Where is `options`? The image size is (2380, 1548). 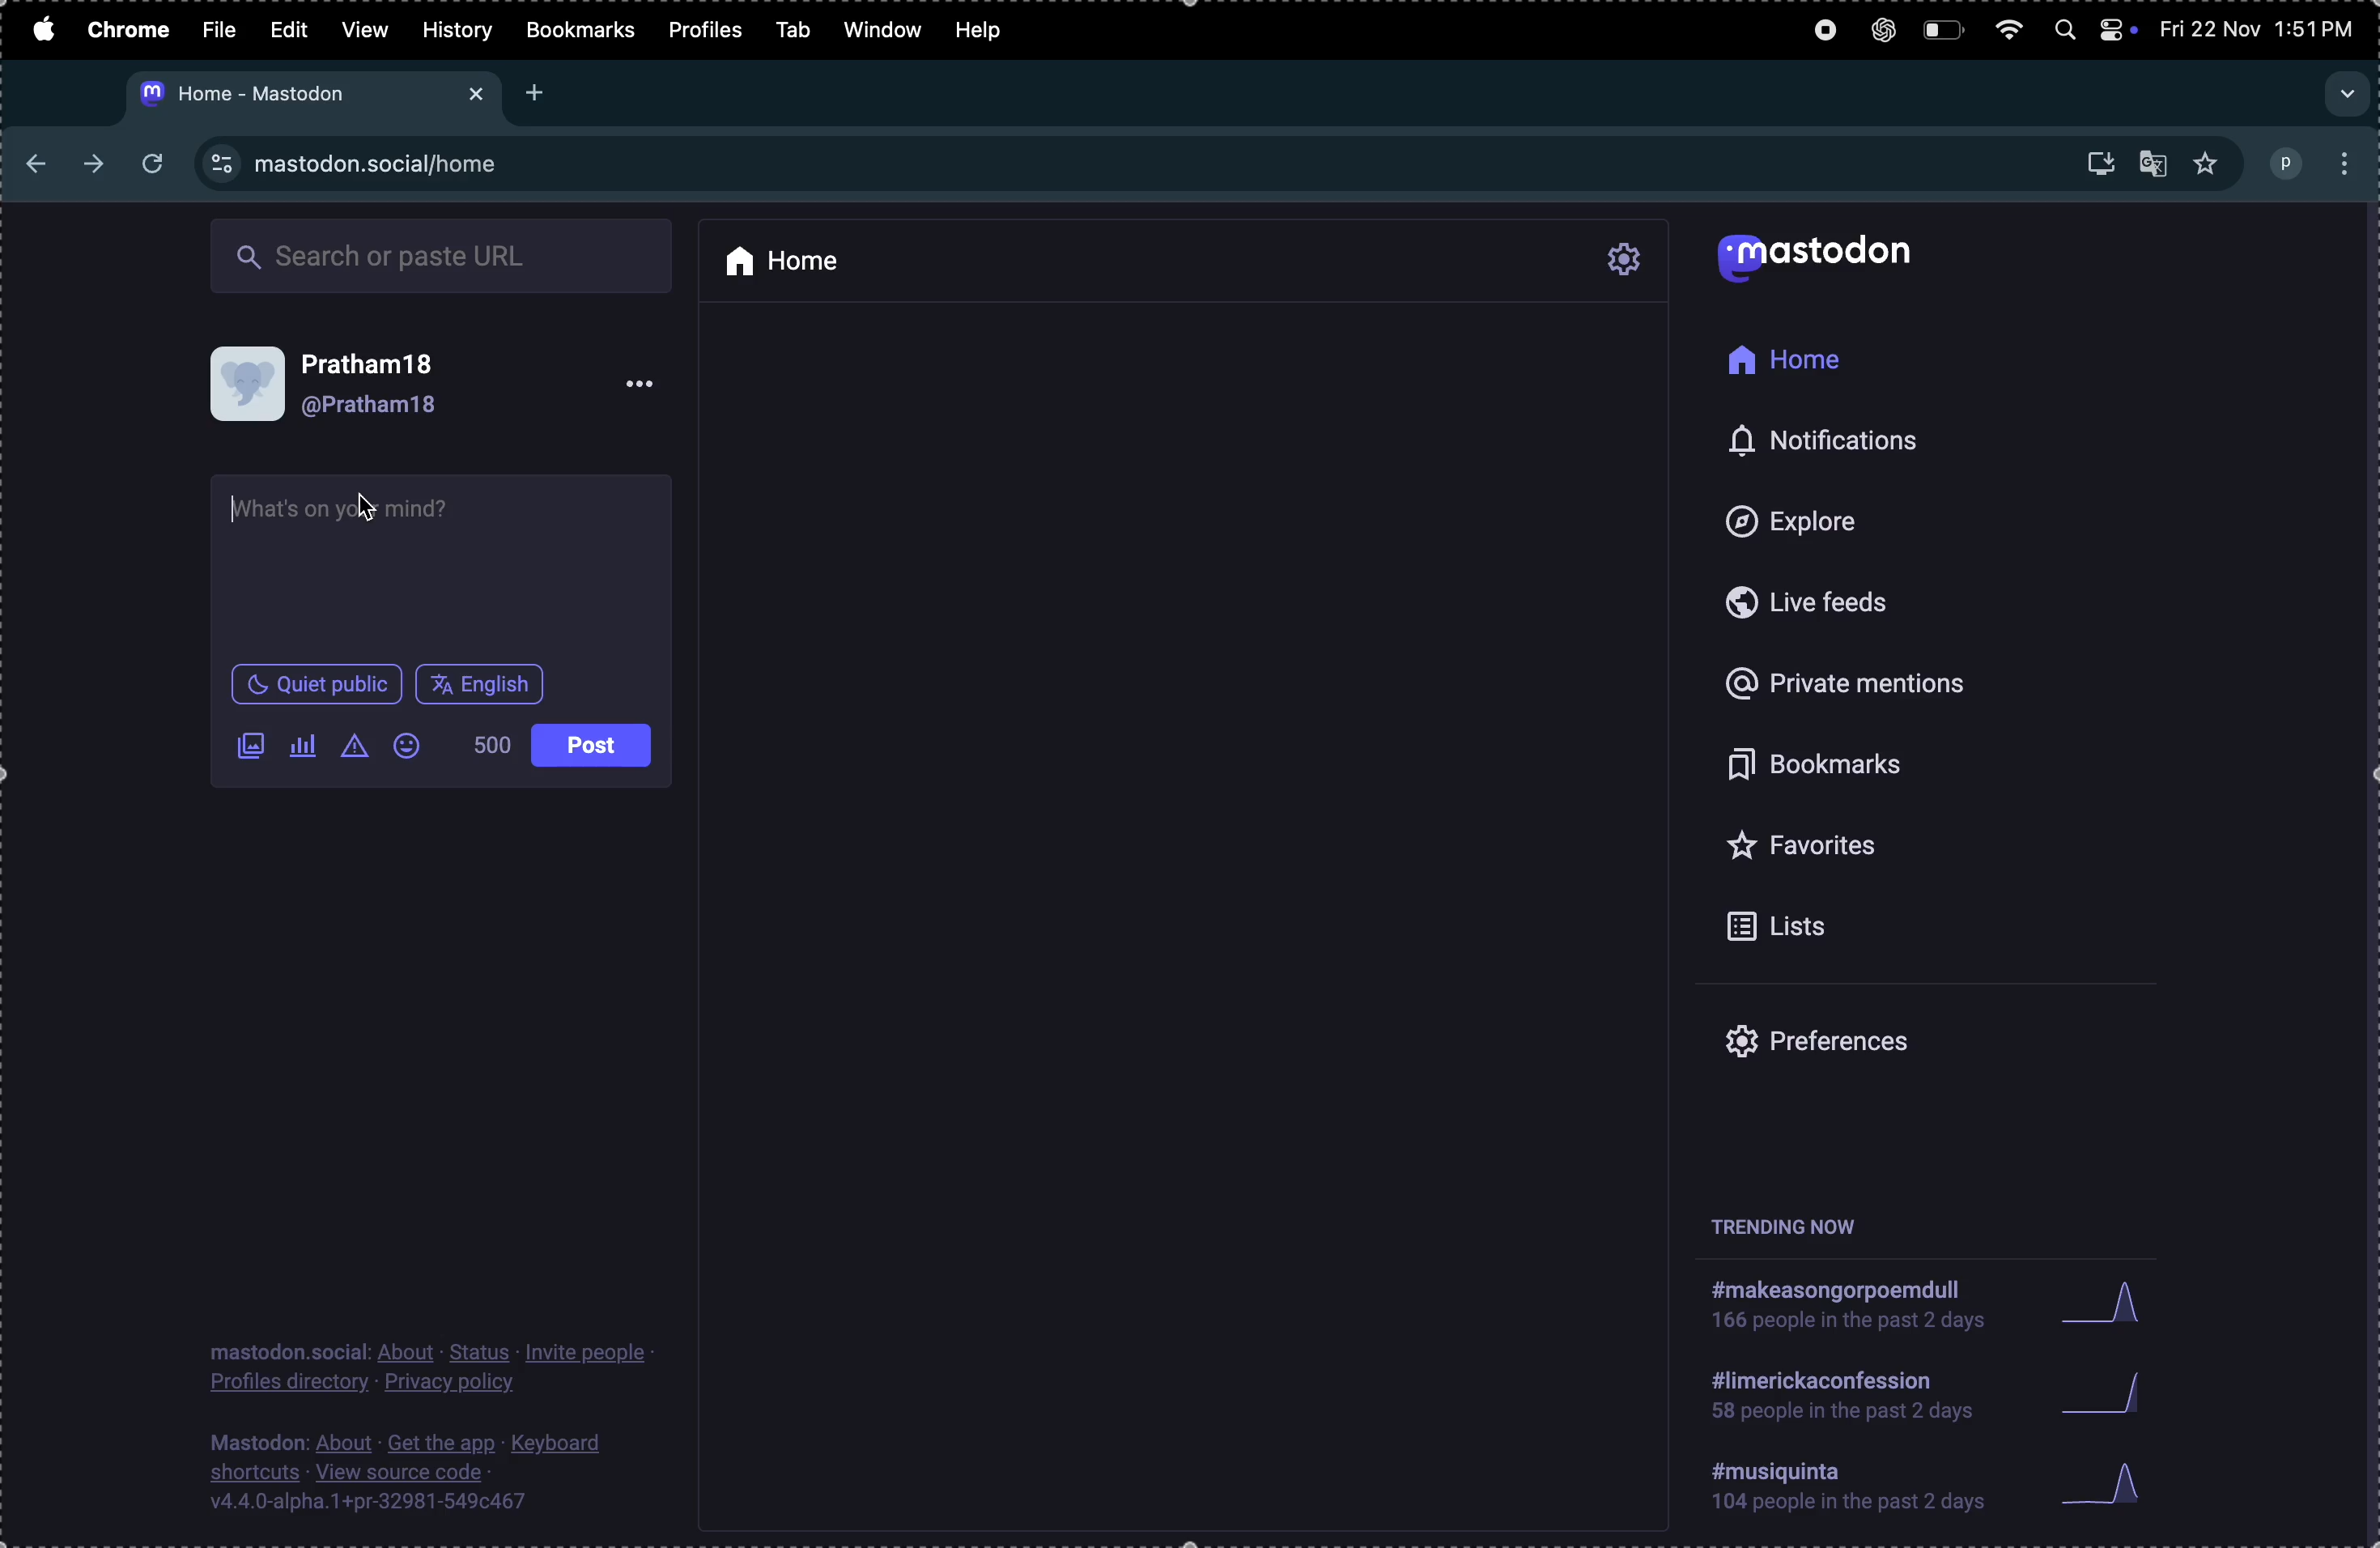
options is located at coordinates (2339, 160).